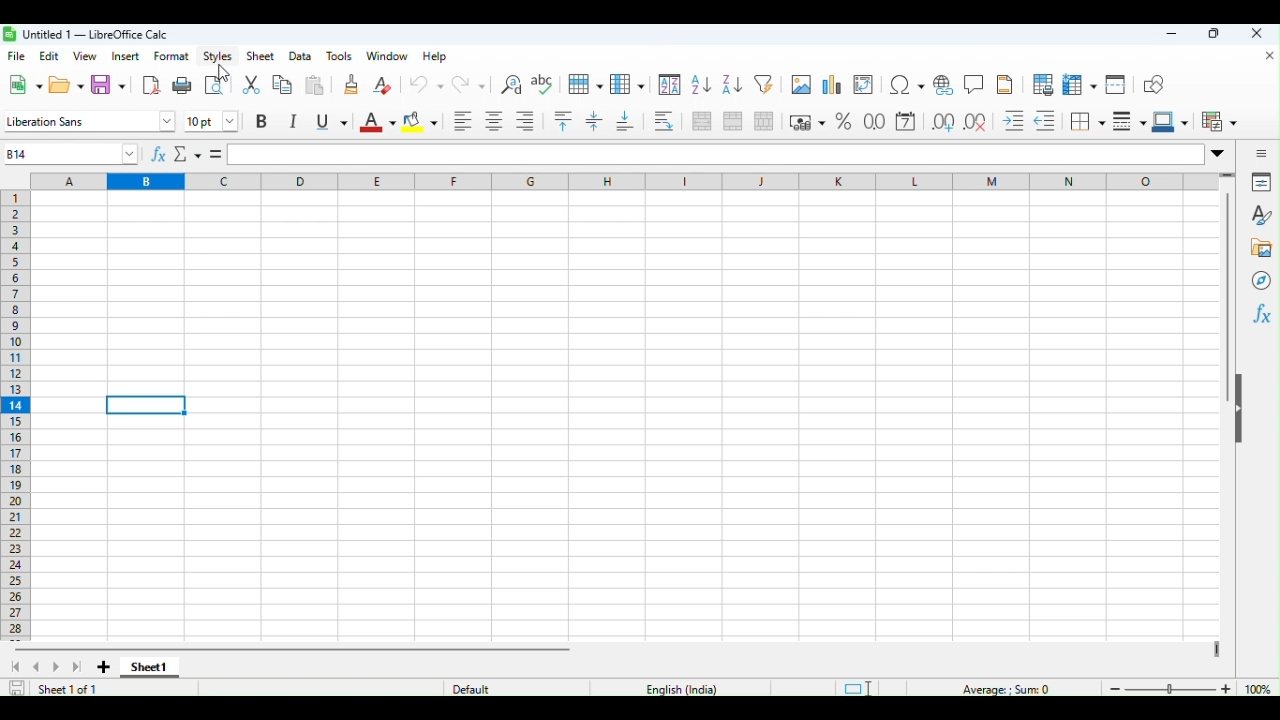 The height and width of the screenshot is (720, 1280). Describe the element at coordinates (1070, 181) in the screenshot. I see `n` at that location.